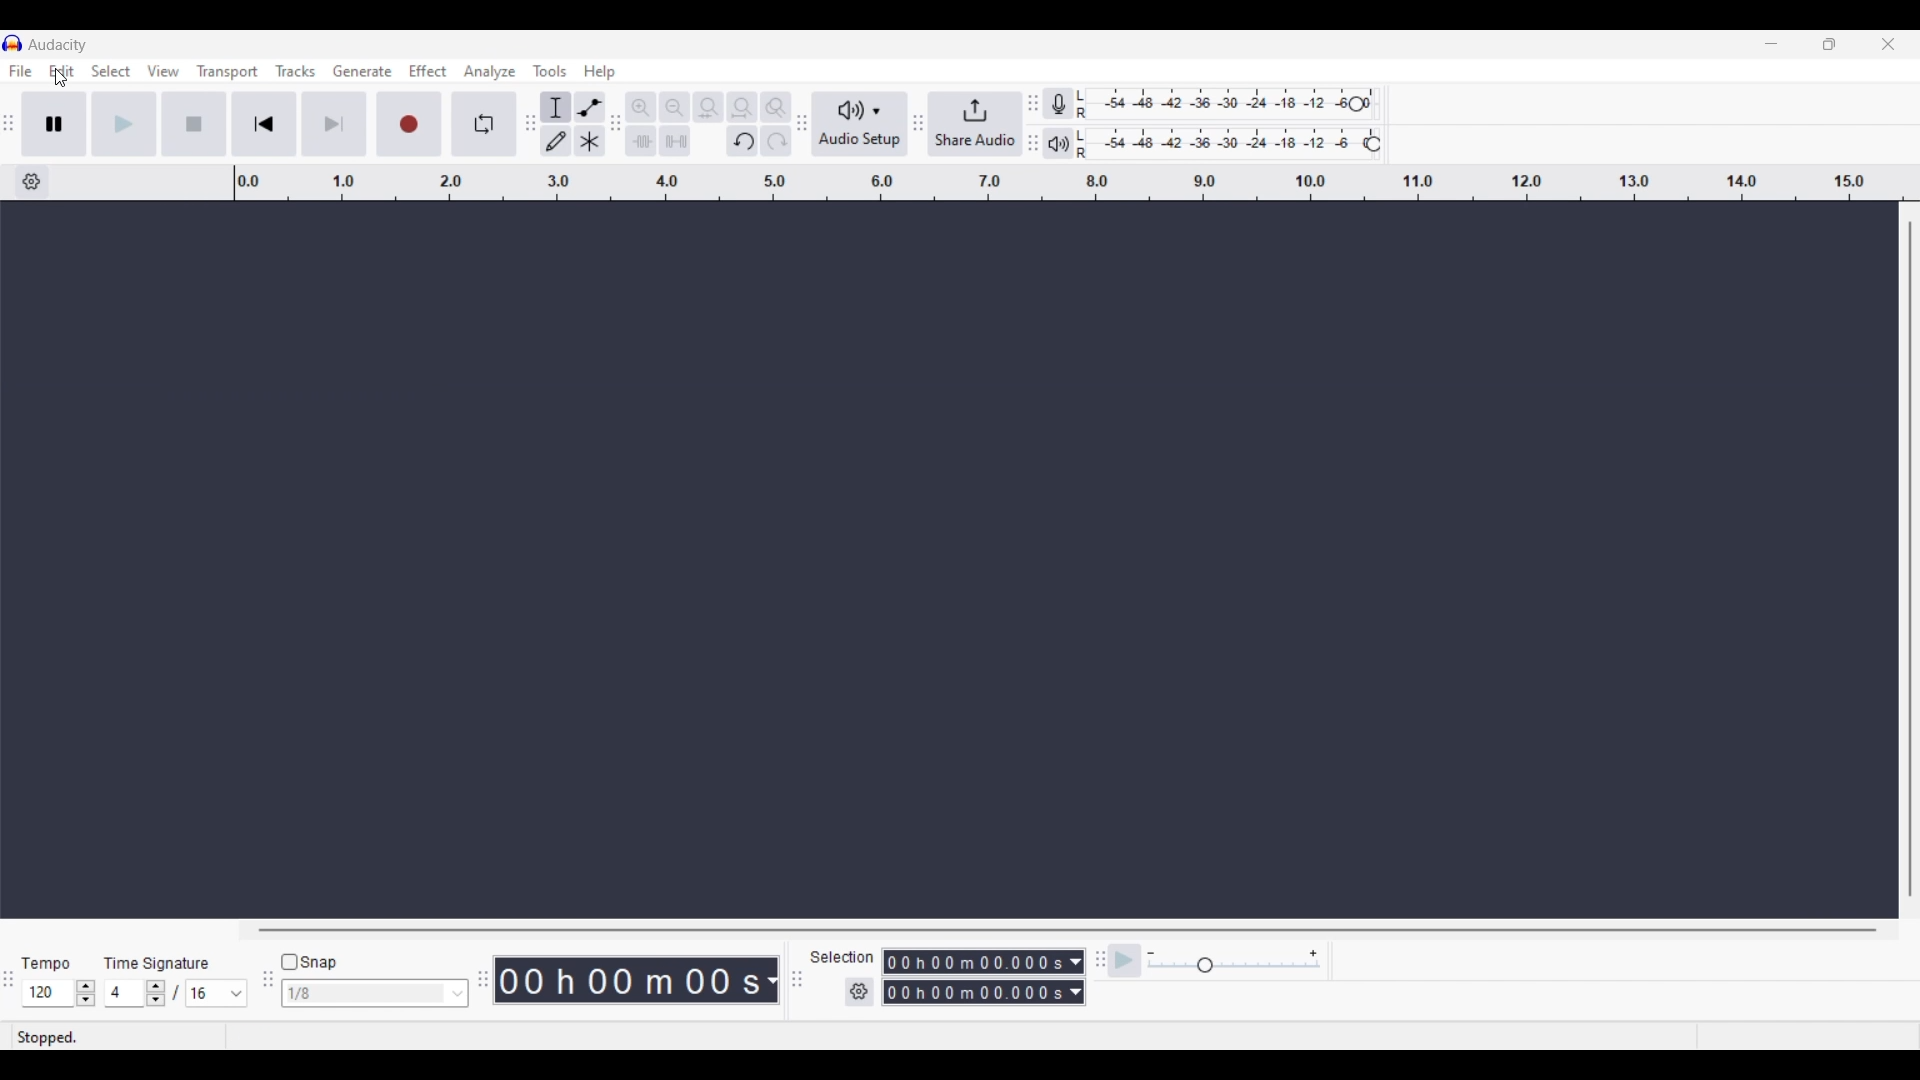 The image size is (1920, 1080). Describe the element at coordinates (47, 993) in the screenshot. I see `Selected tempo` at that location.